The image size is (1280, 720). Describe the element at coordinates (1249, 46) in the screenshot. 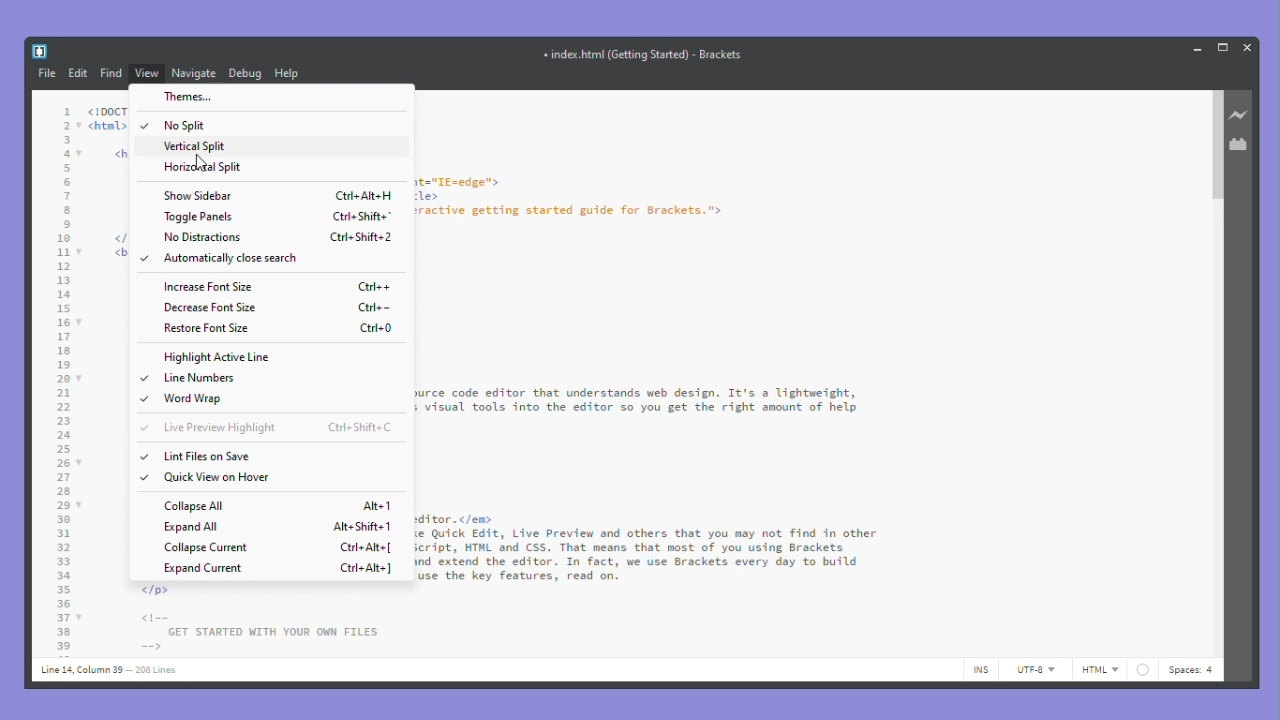

I see `Close` at that location.